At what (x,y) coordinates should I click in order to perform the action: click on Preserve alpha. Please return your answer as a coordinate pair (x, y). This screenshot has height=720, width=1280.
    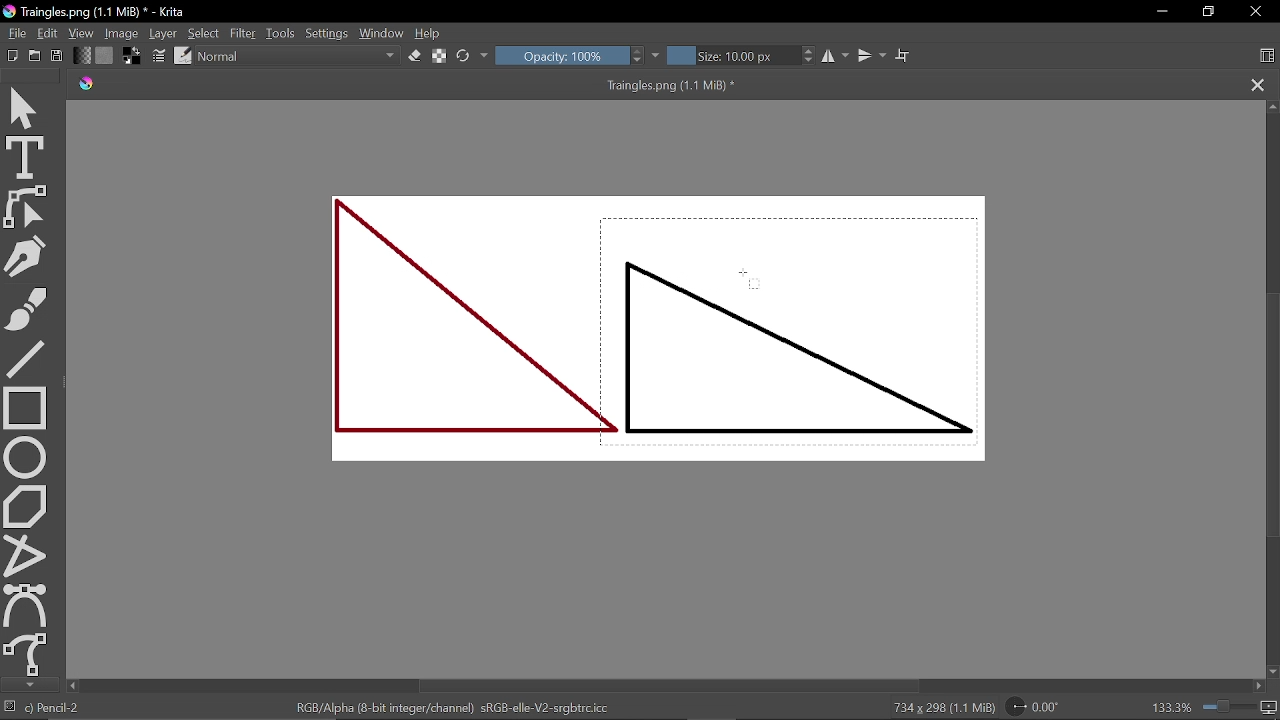
    Looking at the image, I should click on (437, 54).